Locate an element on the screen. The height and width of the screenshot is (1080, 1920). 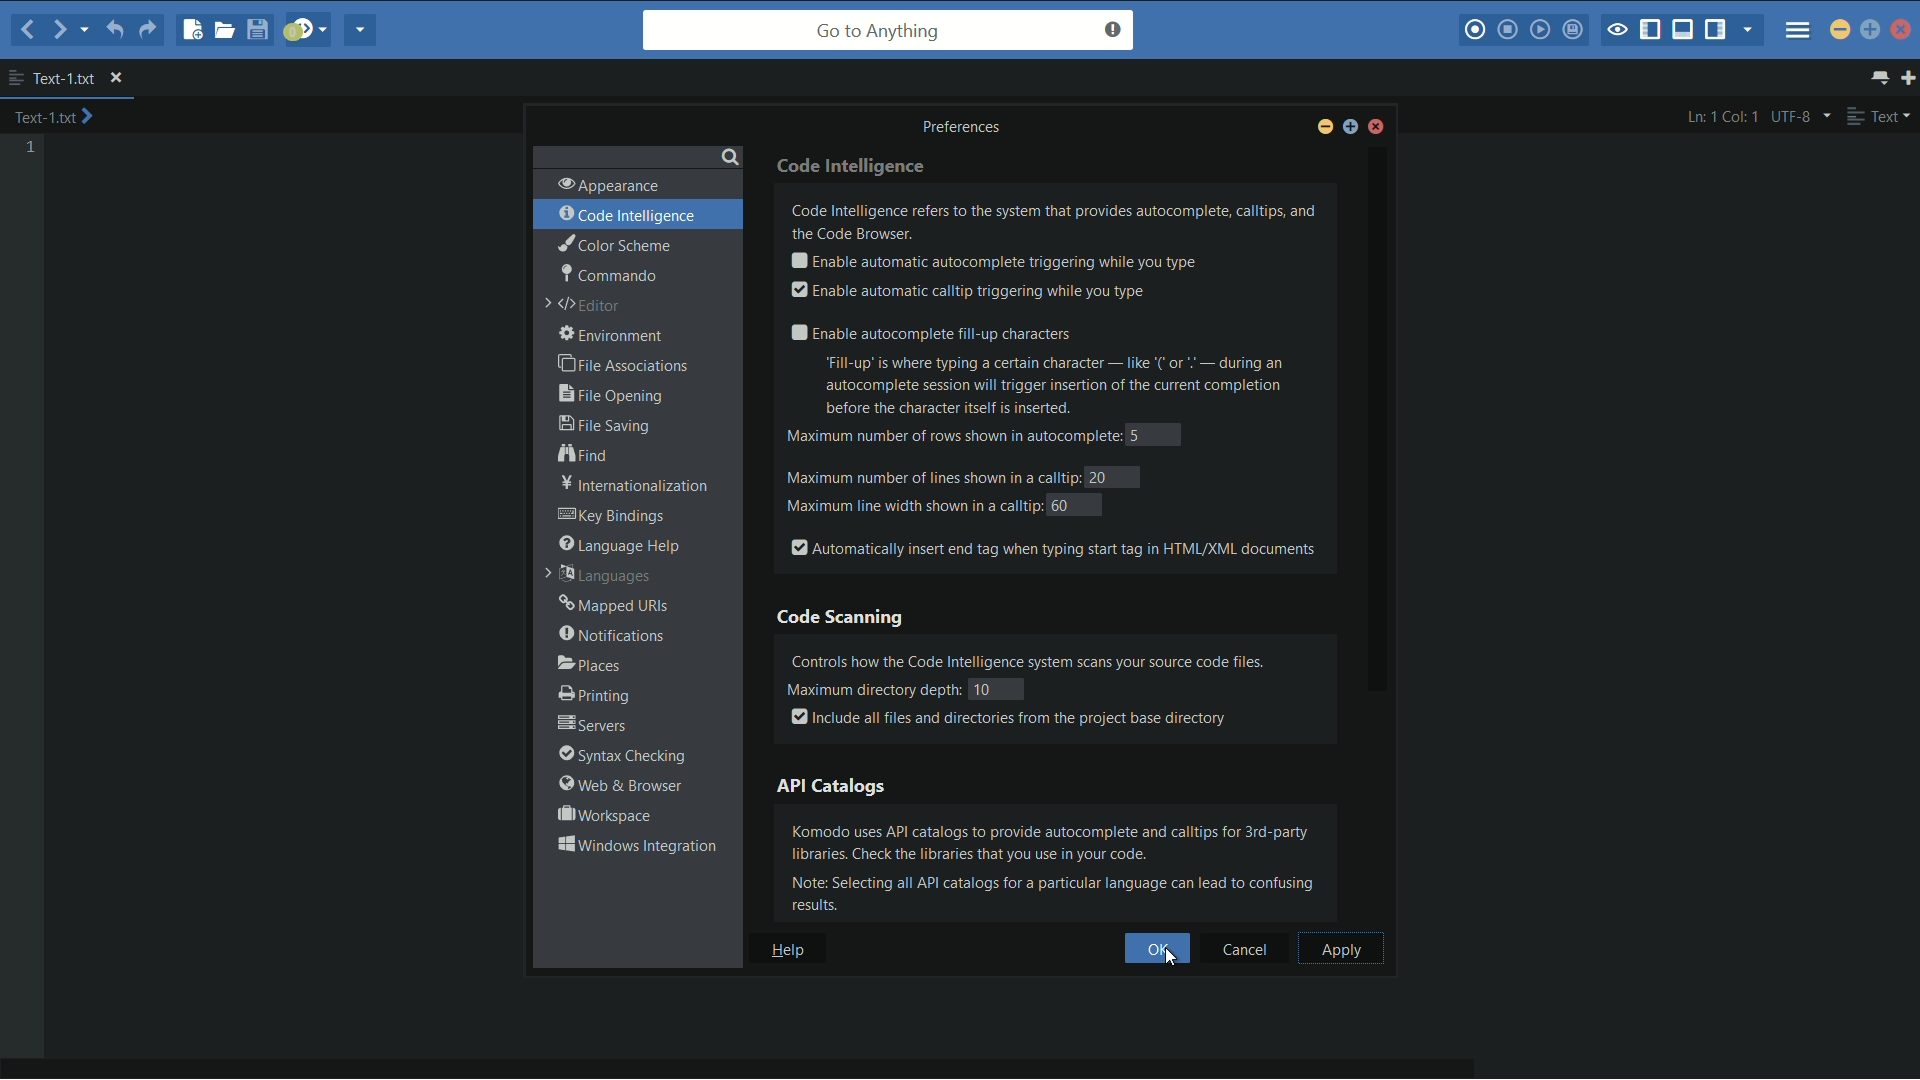
show/hide right panel is located at coordinates (1715, 30).